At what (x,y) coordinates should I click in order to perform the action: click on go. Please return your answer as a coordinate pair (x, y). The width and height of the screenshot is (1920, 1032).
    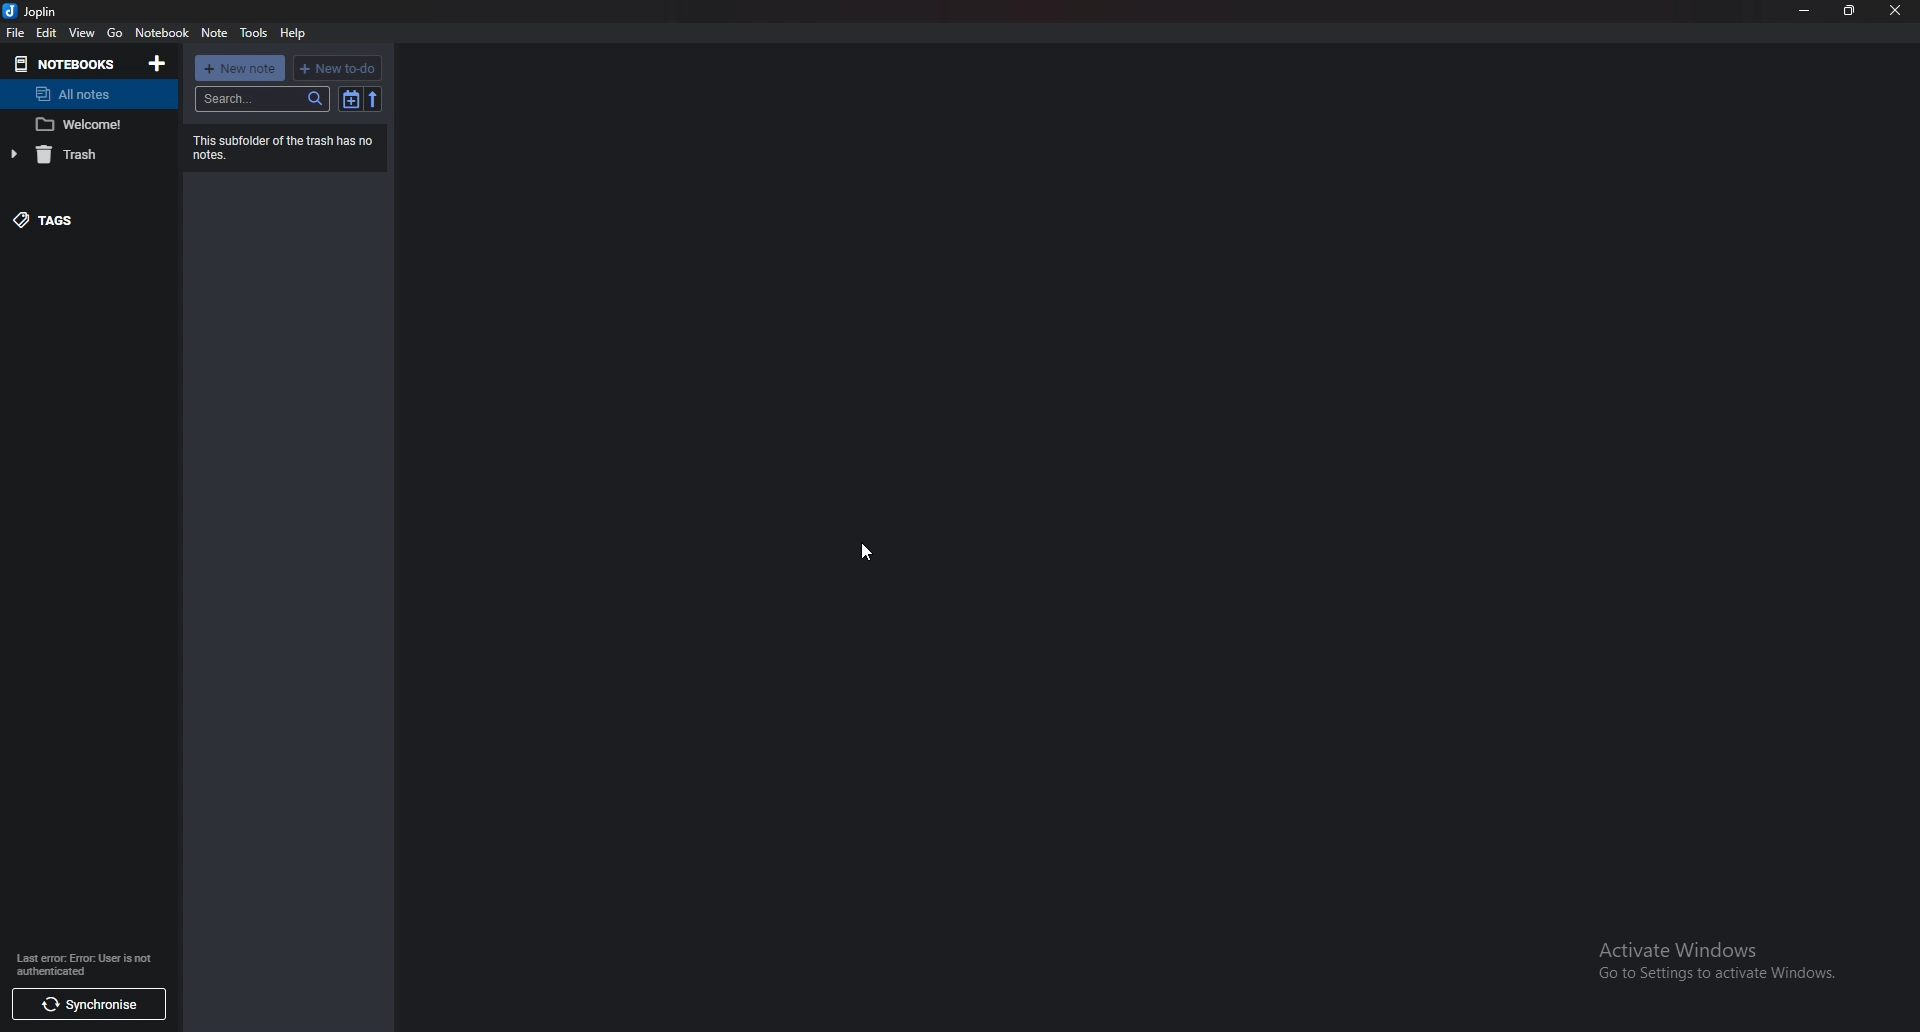
    Looking at the image, I should click on (116, 33).